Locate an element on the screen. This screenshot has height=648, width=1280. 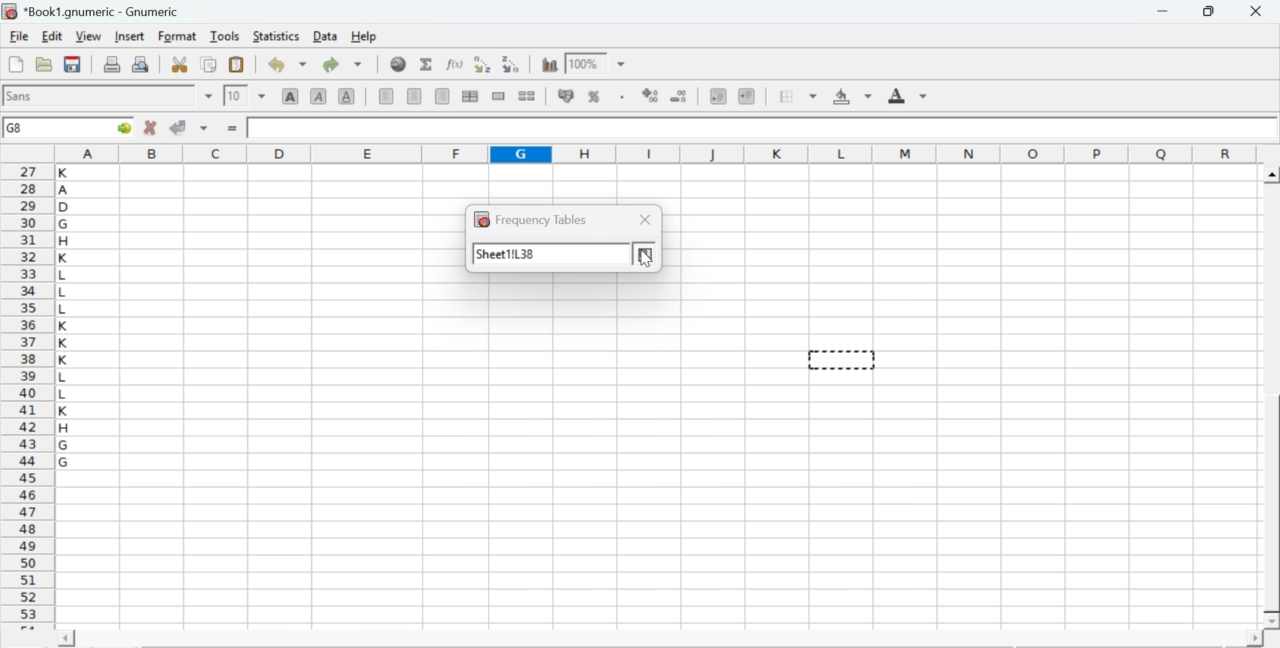
file is located at coordinates (18, 37).